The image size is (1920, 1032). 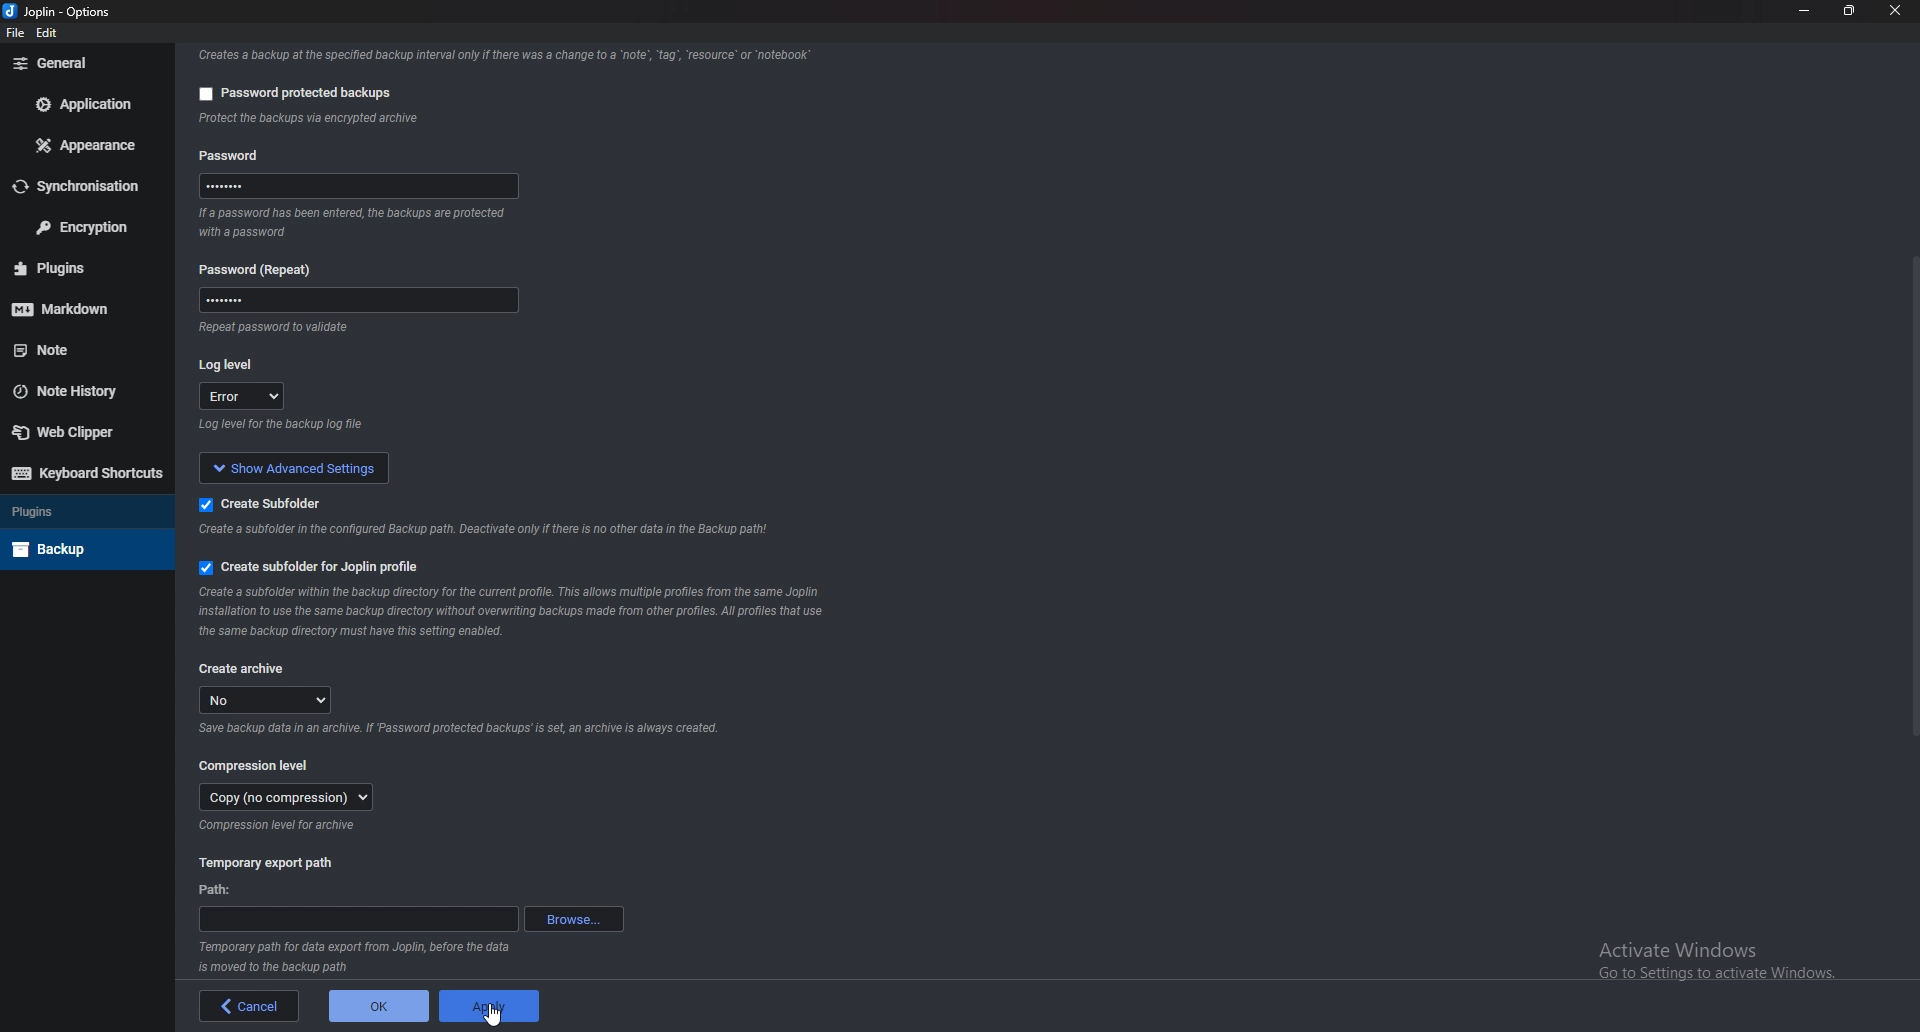 I want to click on info, so click(x=357, y=427).